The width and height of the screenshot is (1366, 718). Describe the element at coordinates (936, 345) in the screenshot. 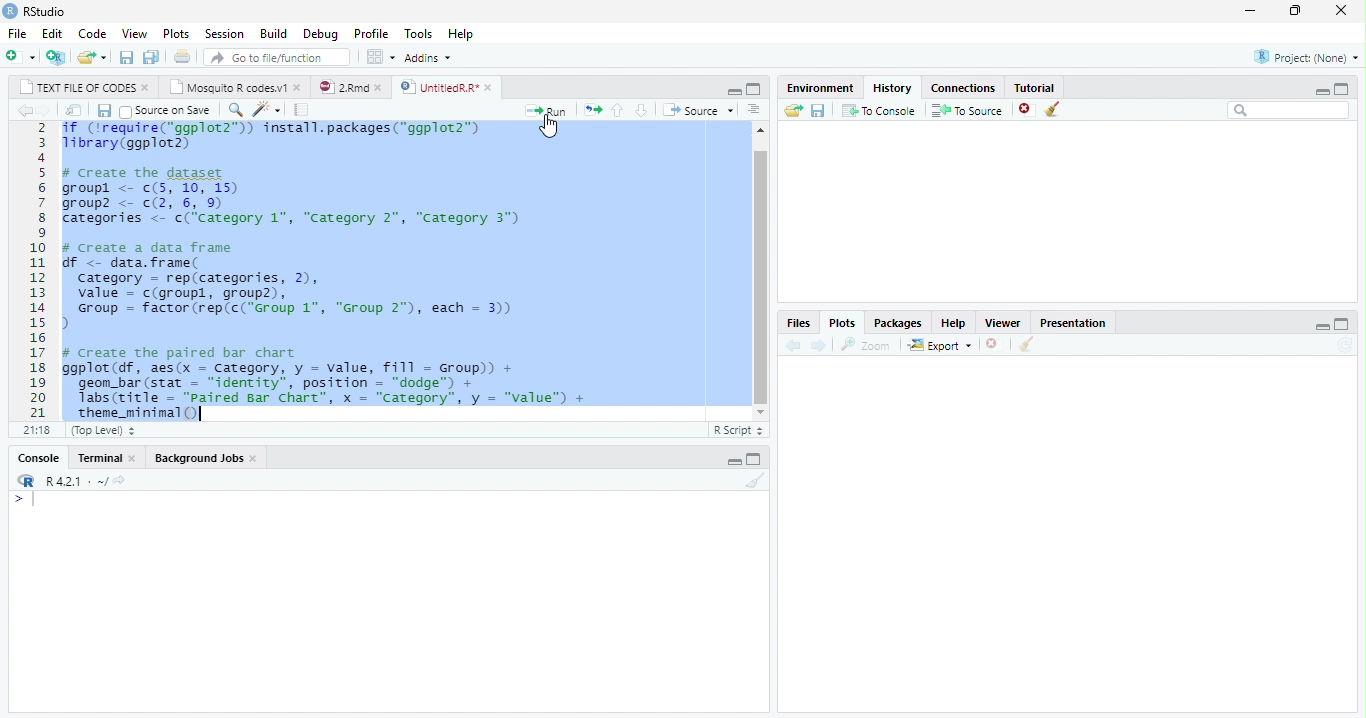

I see `export` at that location.